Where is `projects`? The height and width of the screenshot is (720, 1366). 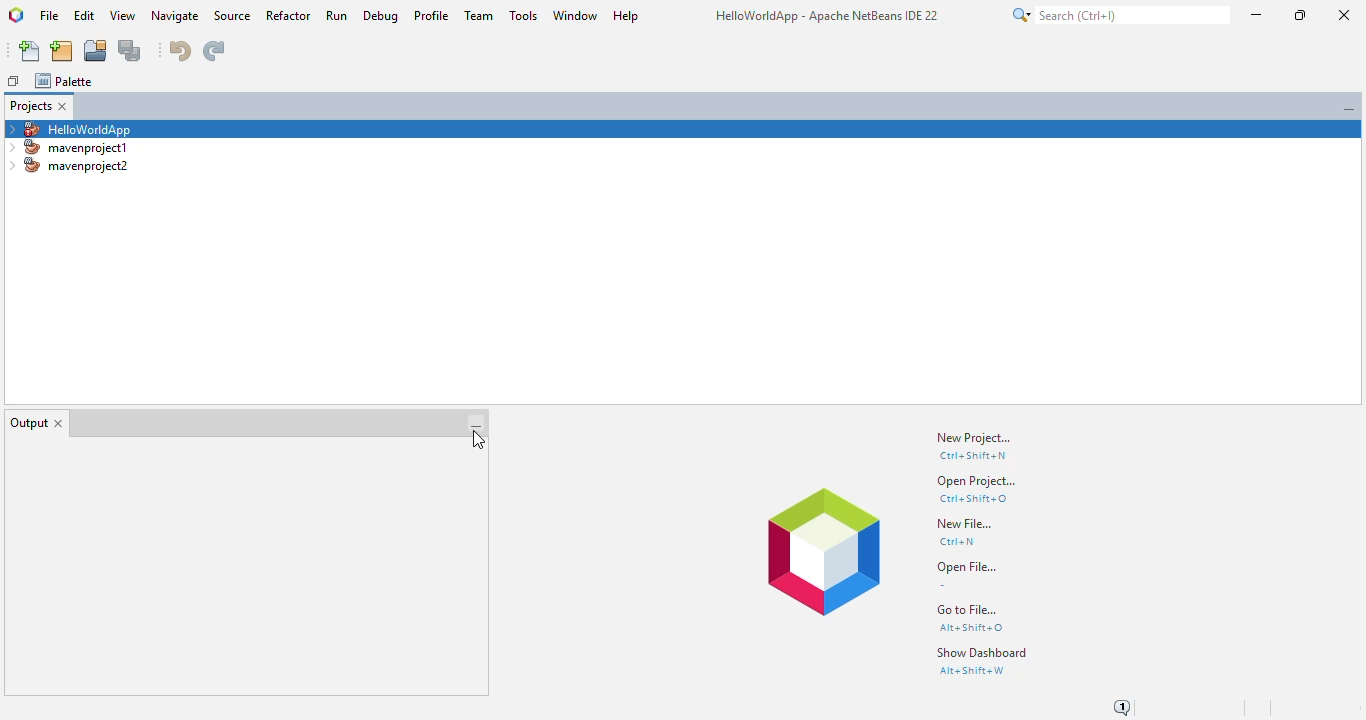
projects is located at coordinates (30, 106).